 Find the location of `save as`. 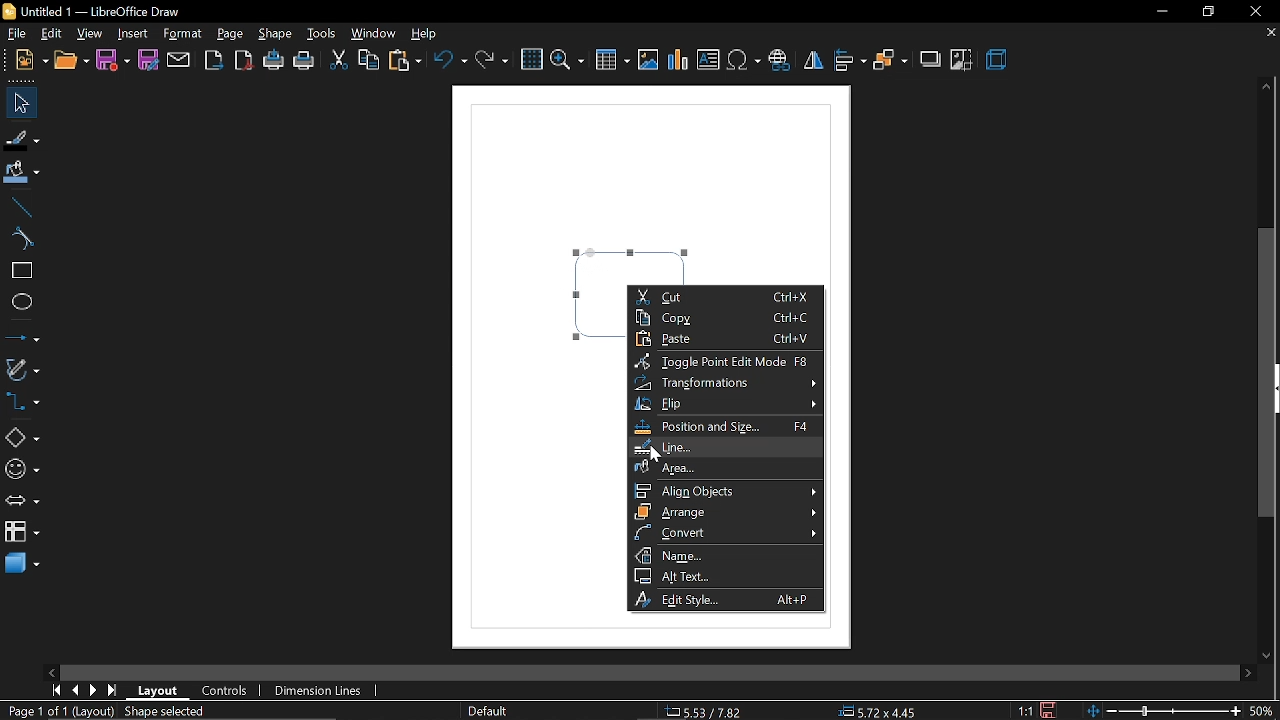

save as is located at coordinates (147, 61).